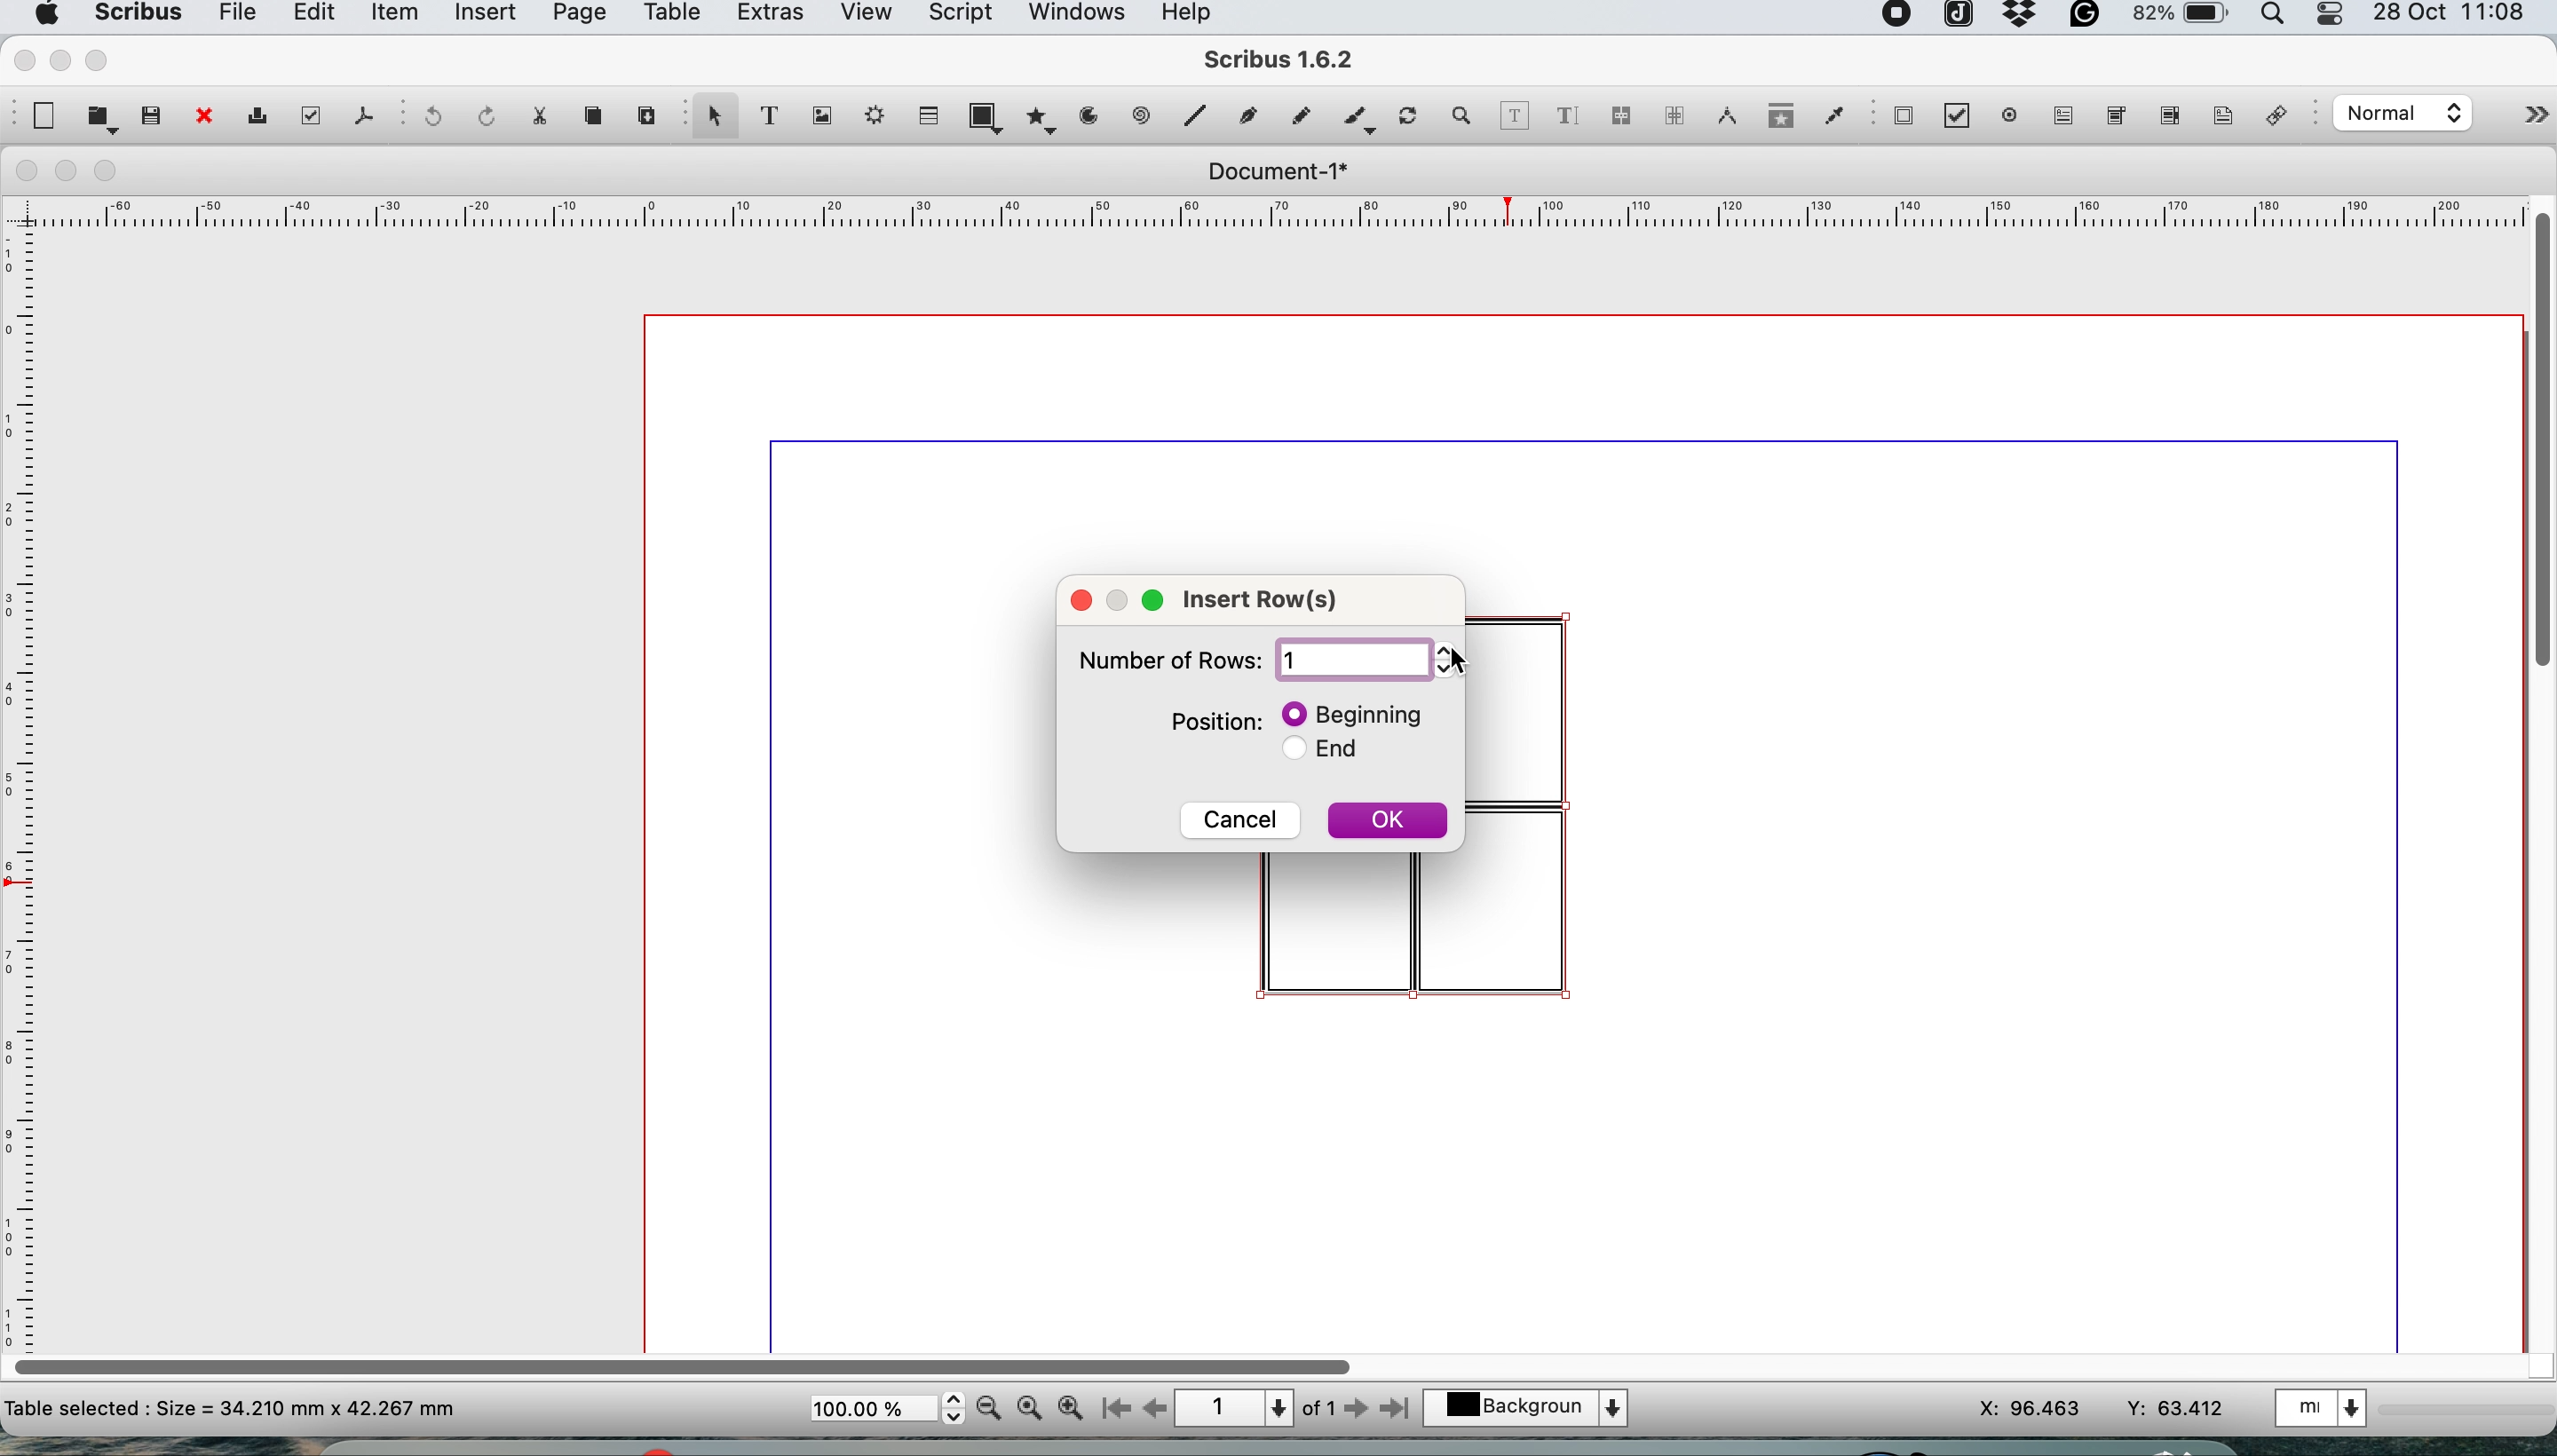 The width and height of the screenshot is (2557, 1456). What do you see at coordinates (2326, 1406) in the screenshot?
I see `select the current unit` at bounding box center [2326, 1406].